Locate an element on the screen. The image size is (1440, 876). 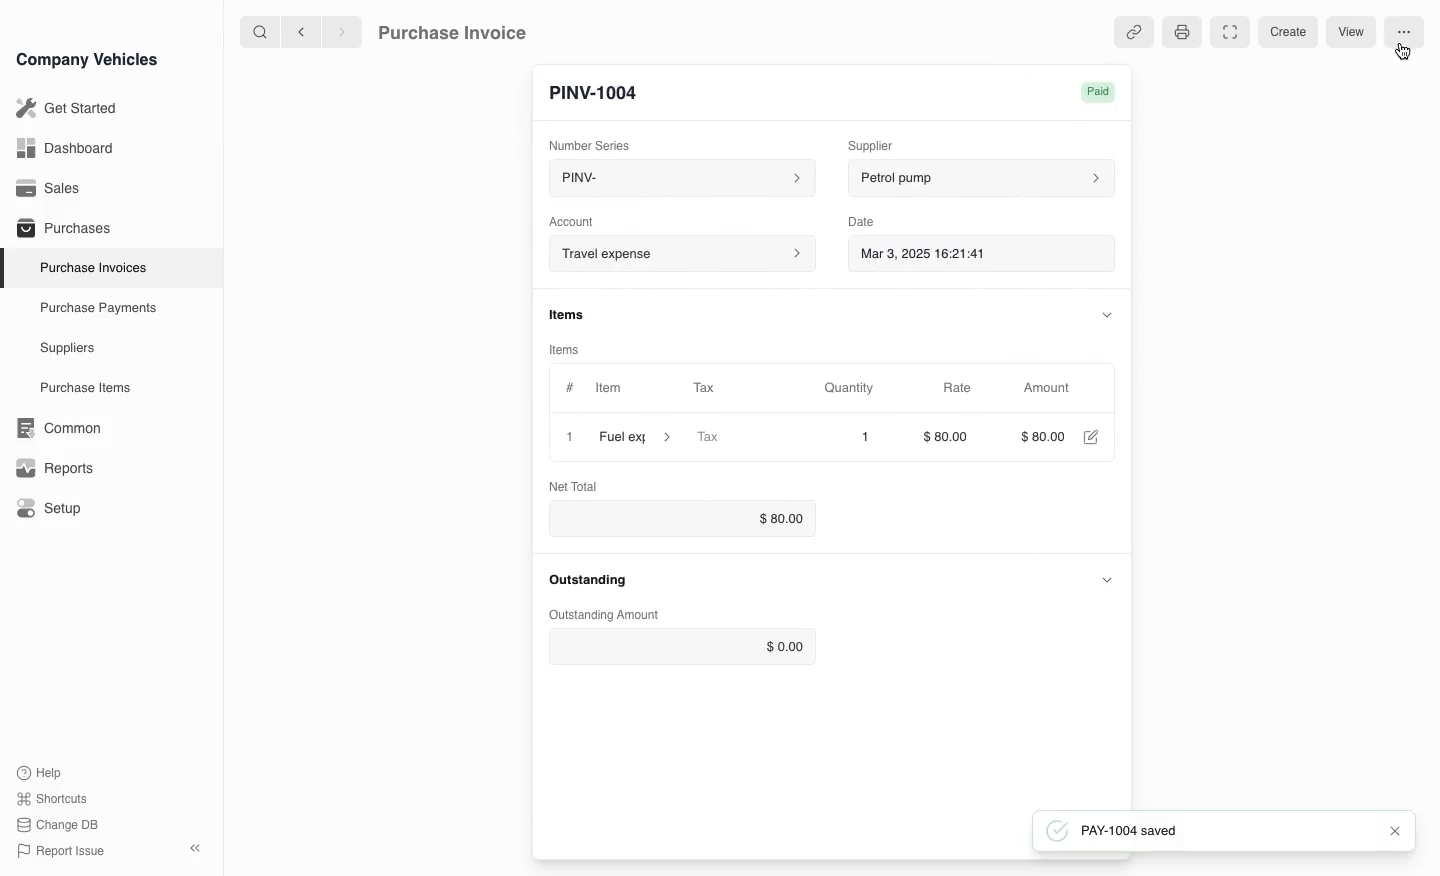
Net Total is located at coordinates (573, 487).